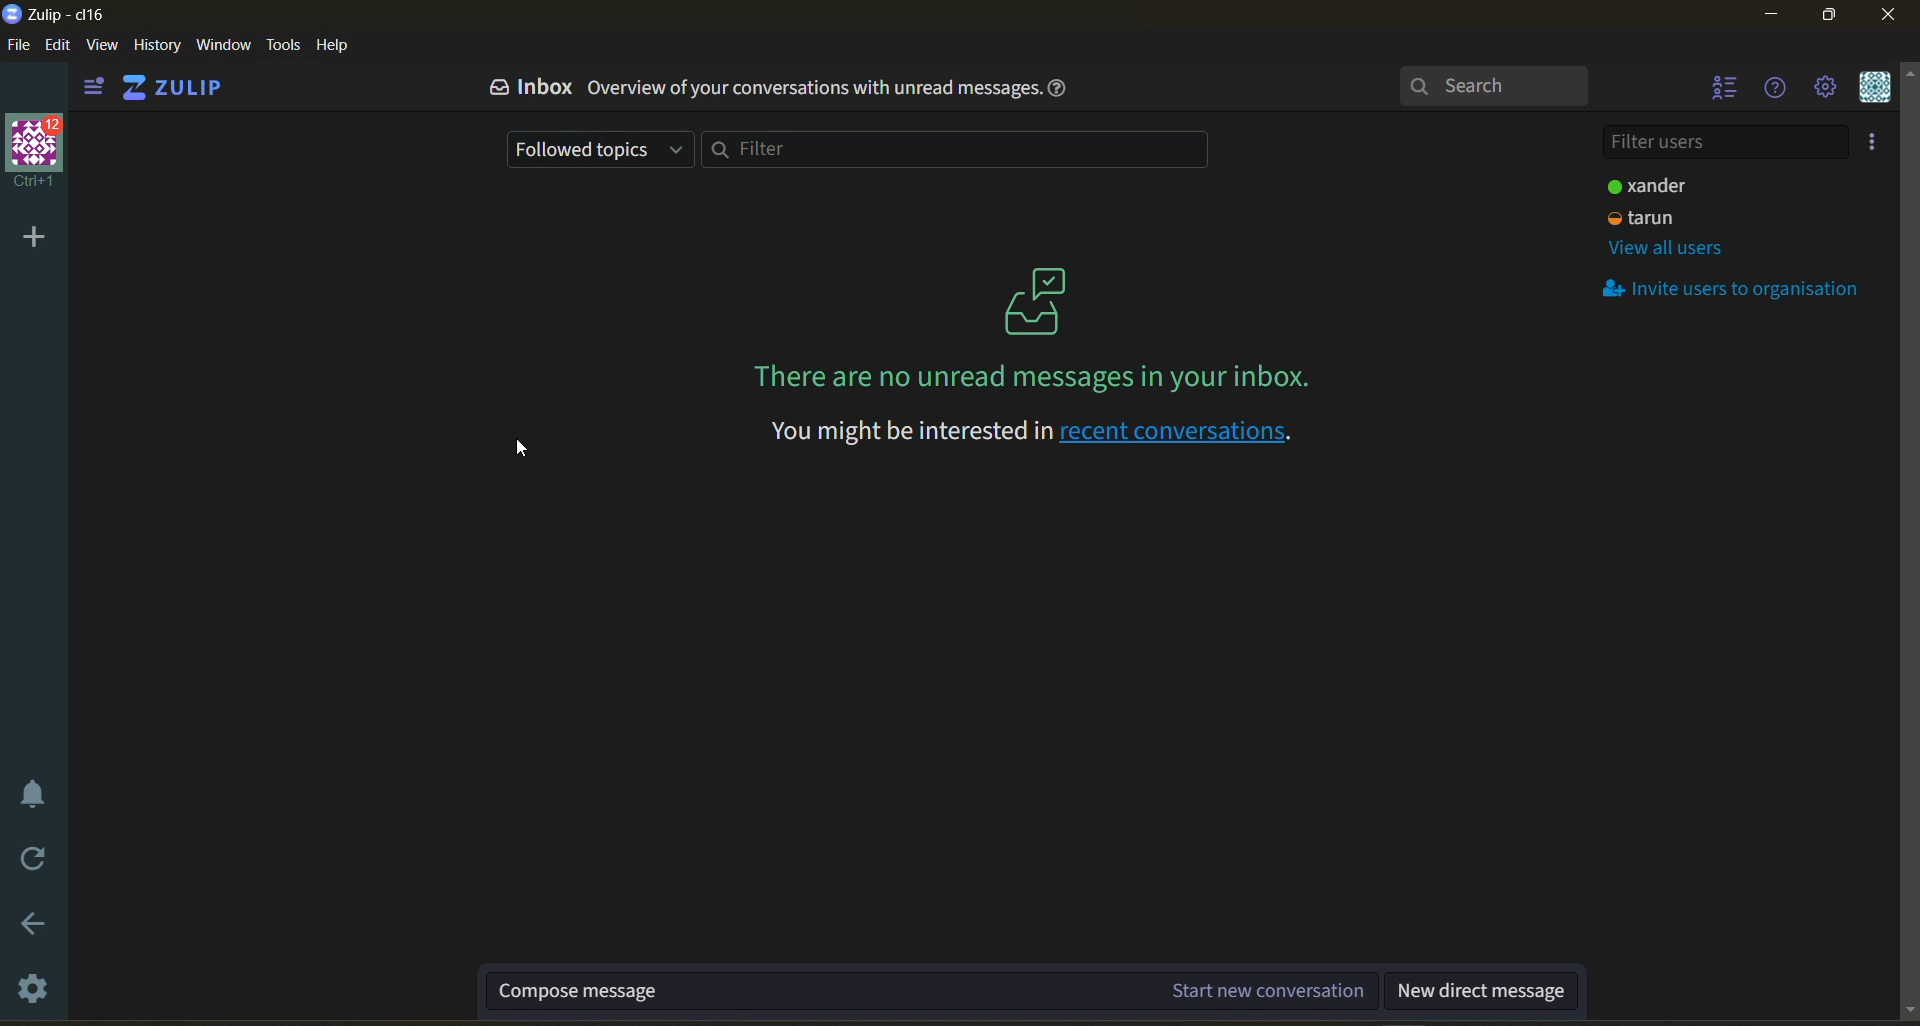  I want to click on filter users, so click(1735, 139).